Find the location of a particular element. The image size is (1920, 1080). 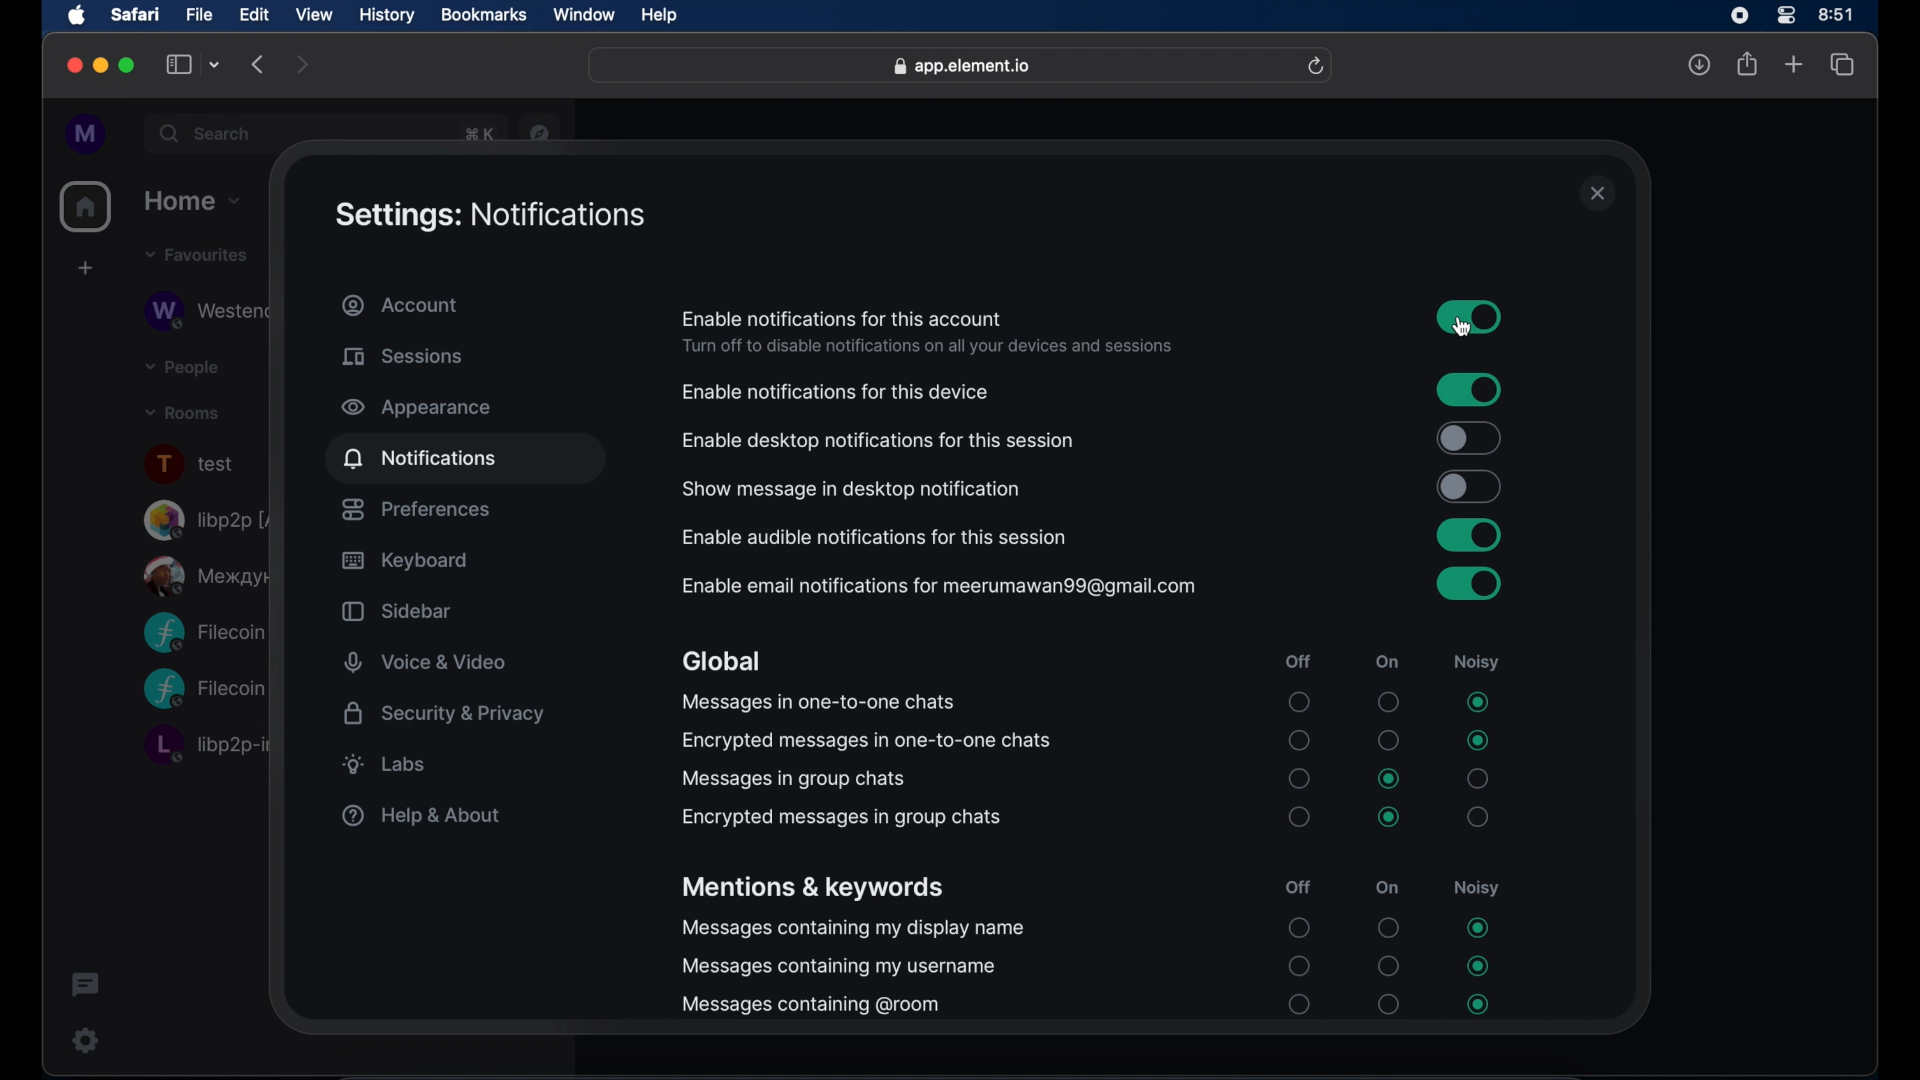

off is located at coordinates (1297, 661).